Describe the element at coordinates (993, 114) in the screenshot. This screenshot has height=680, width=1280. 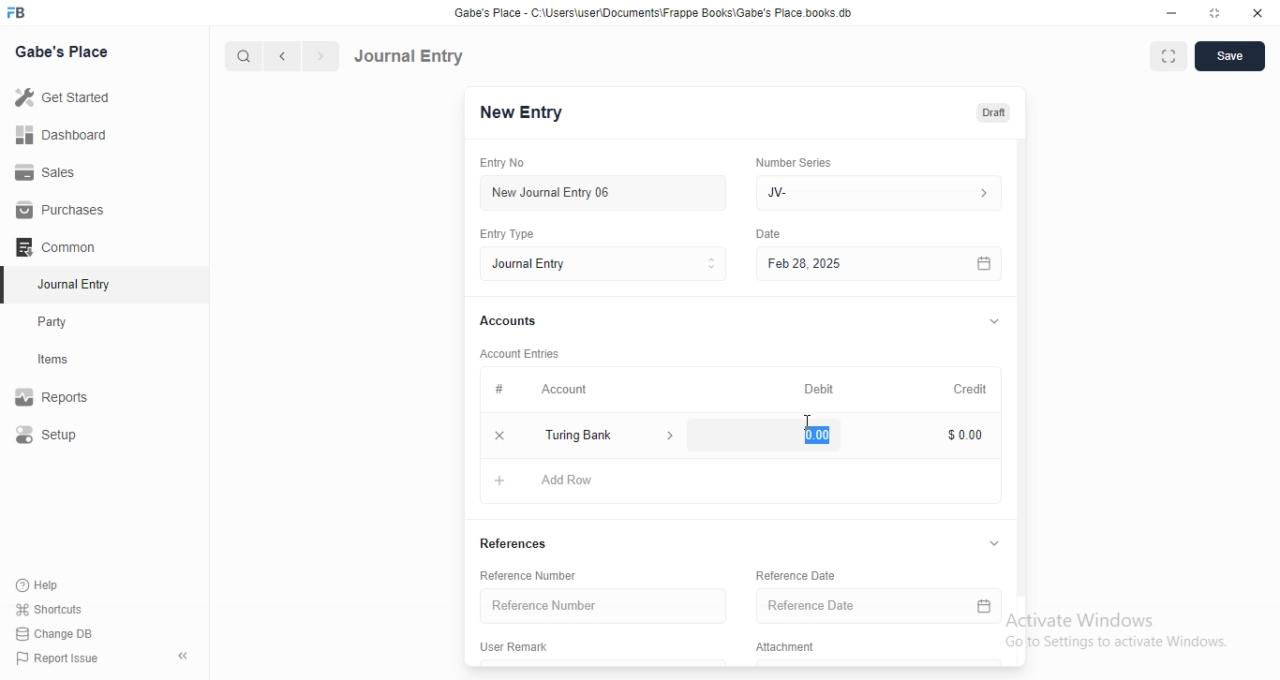
I see `draft` at that location.